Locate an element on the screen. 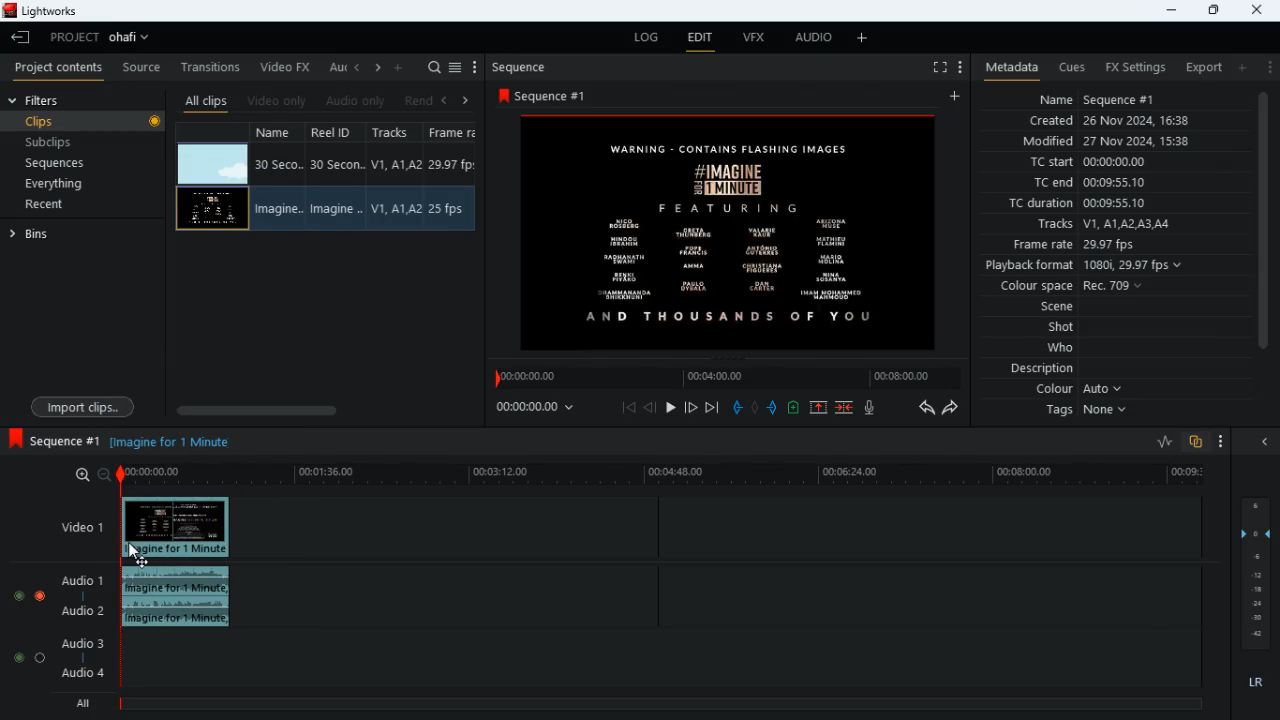 The width and height of the screenshot is (1280, 720). hold is located at coordinates (755, 408).